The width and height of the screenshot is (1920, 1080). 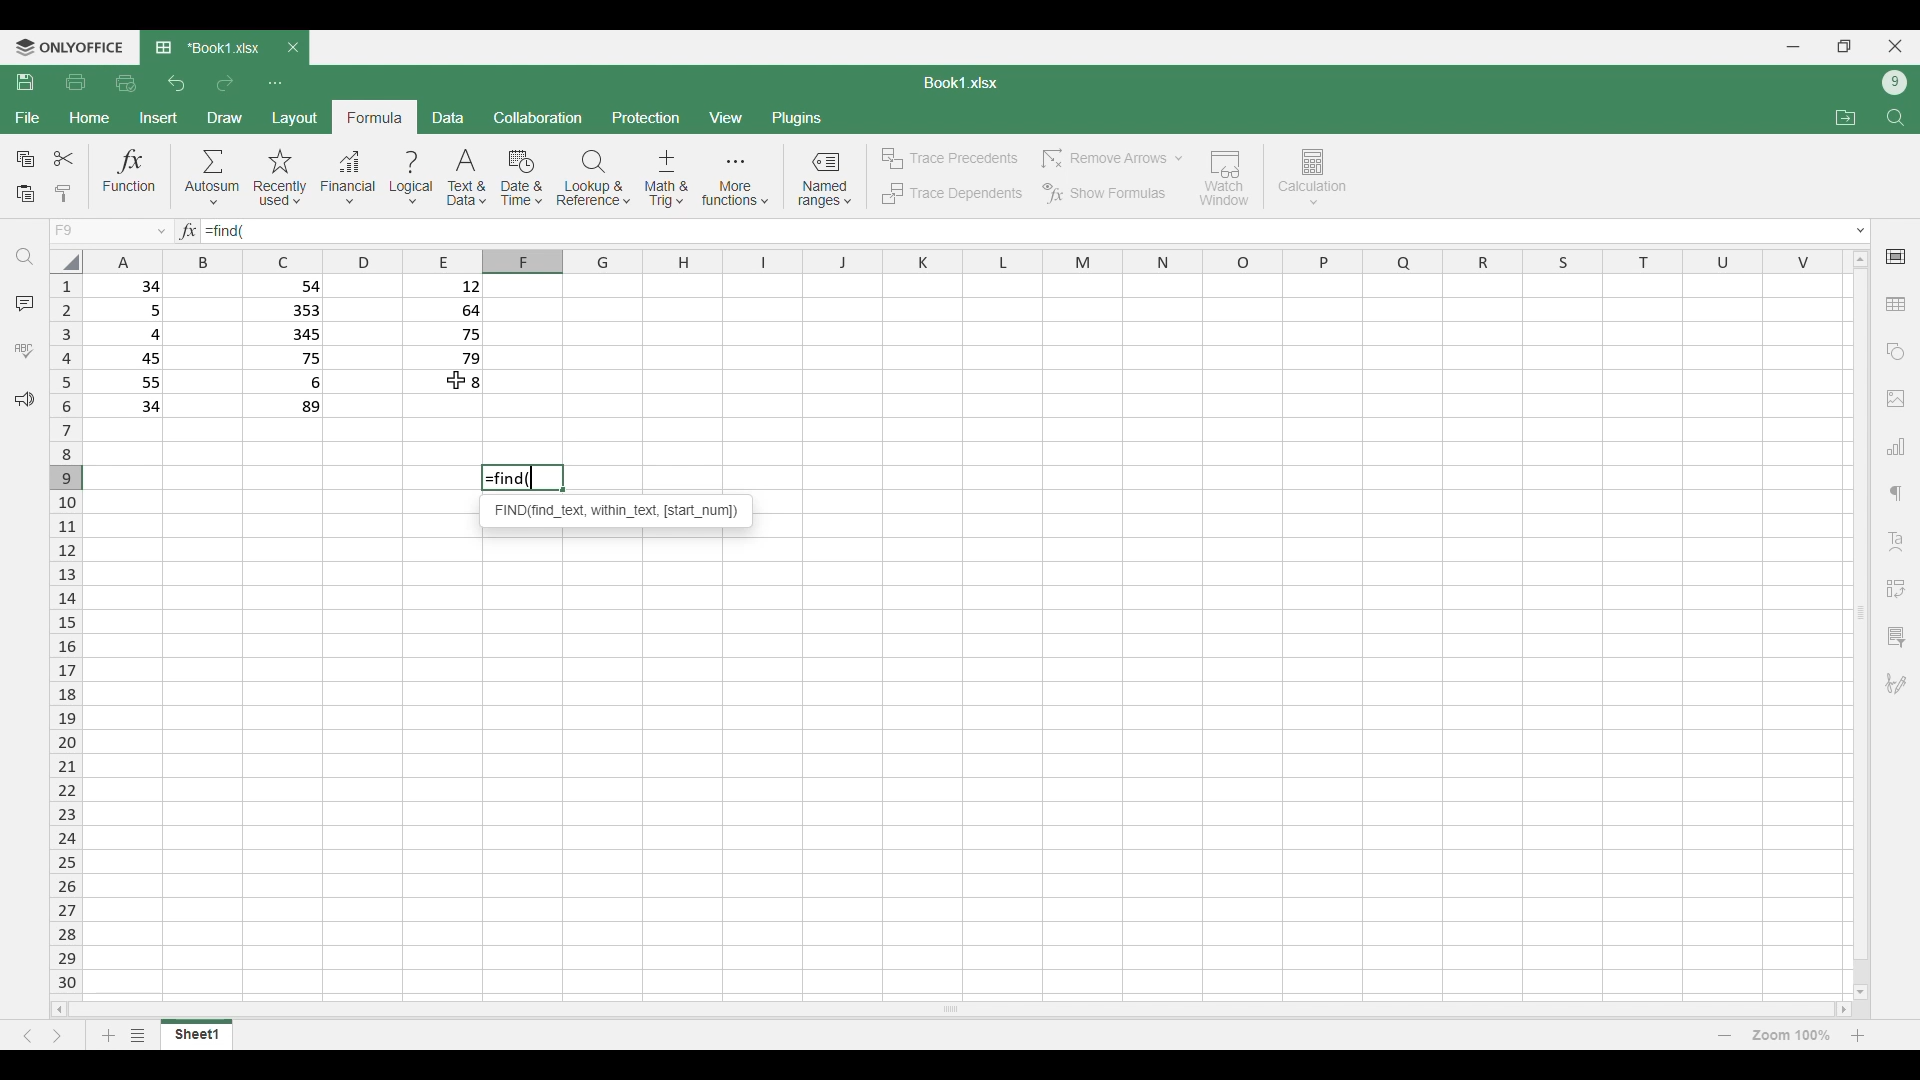 What do you see at coordinates (1858, 1035) in the screenshot?
I see `Zoom in` at bounding box center [1858, 1035].